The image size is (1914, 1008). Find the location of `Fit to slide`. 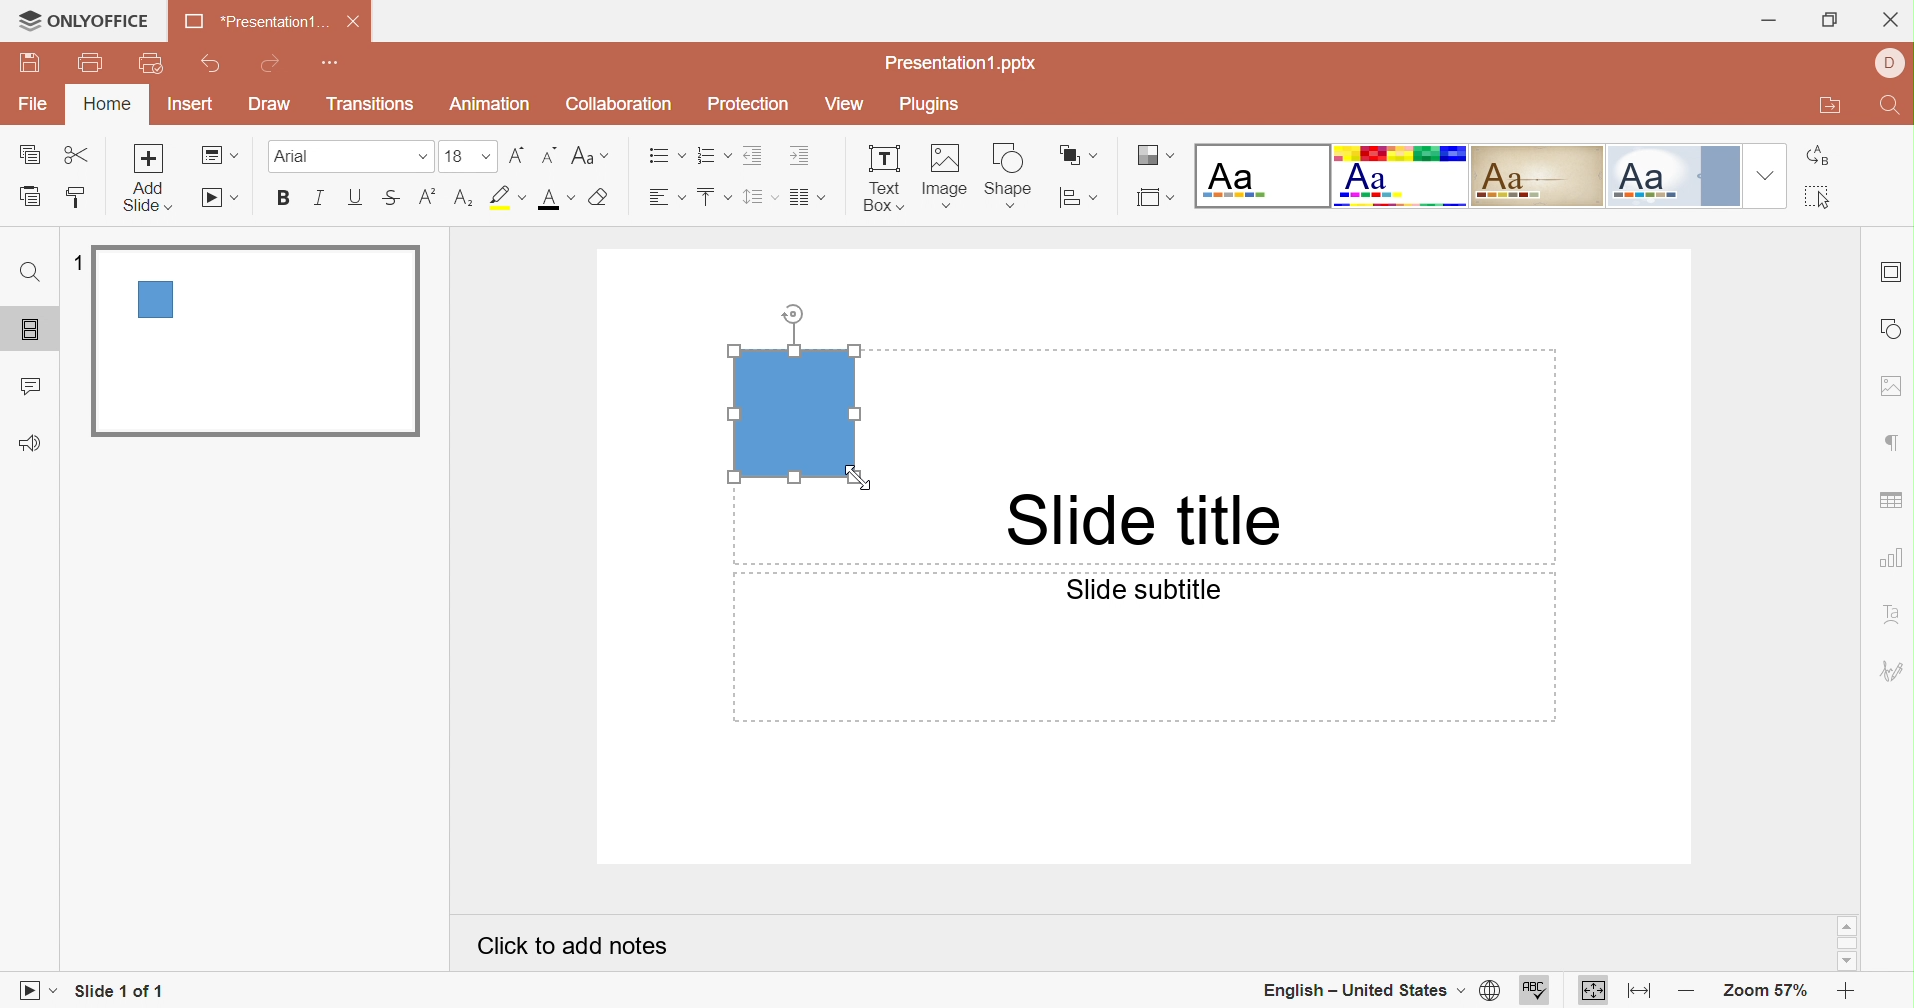

Fit to slide is located at coordinates (1595, 994).